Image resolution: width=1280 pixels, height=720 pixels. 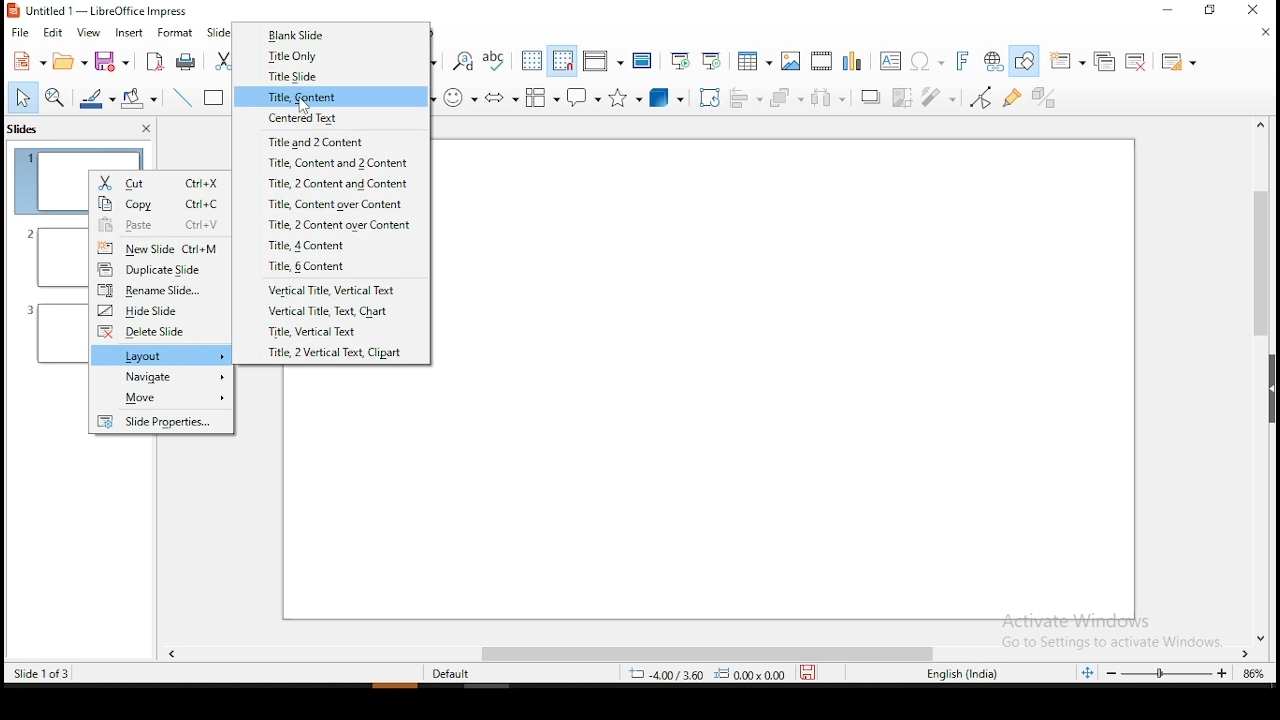 What do you see at coordinates (313, 141) in the screenshot?
I see `title and 2 content` at bounding box center [313, 141].